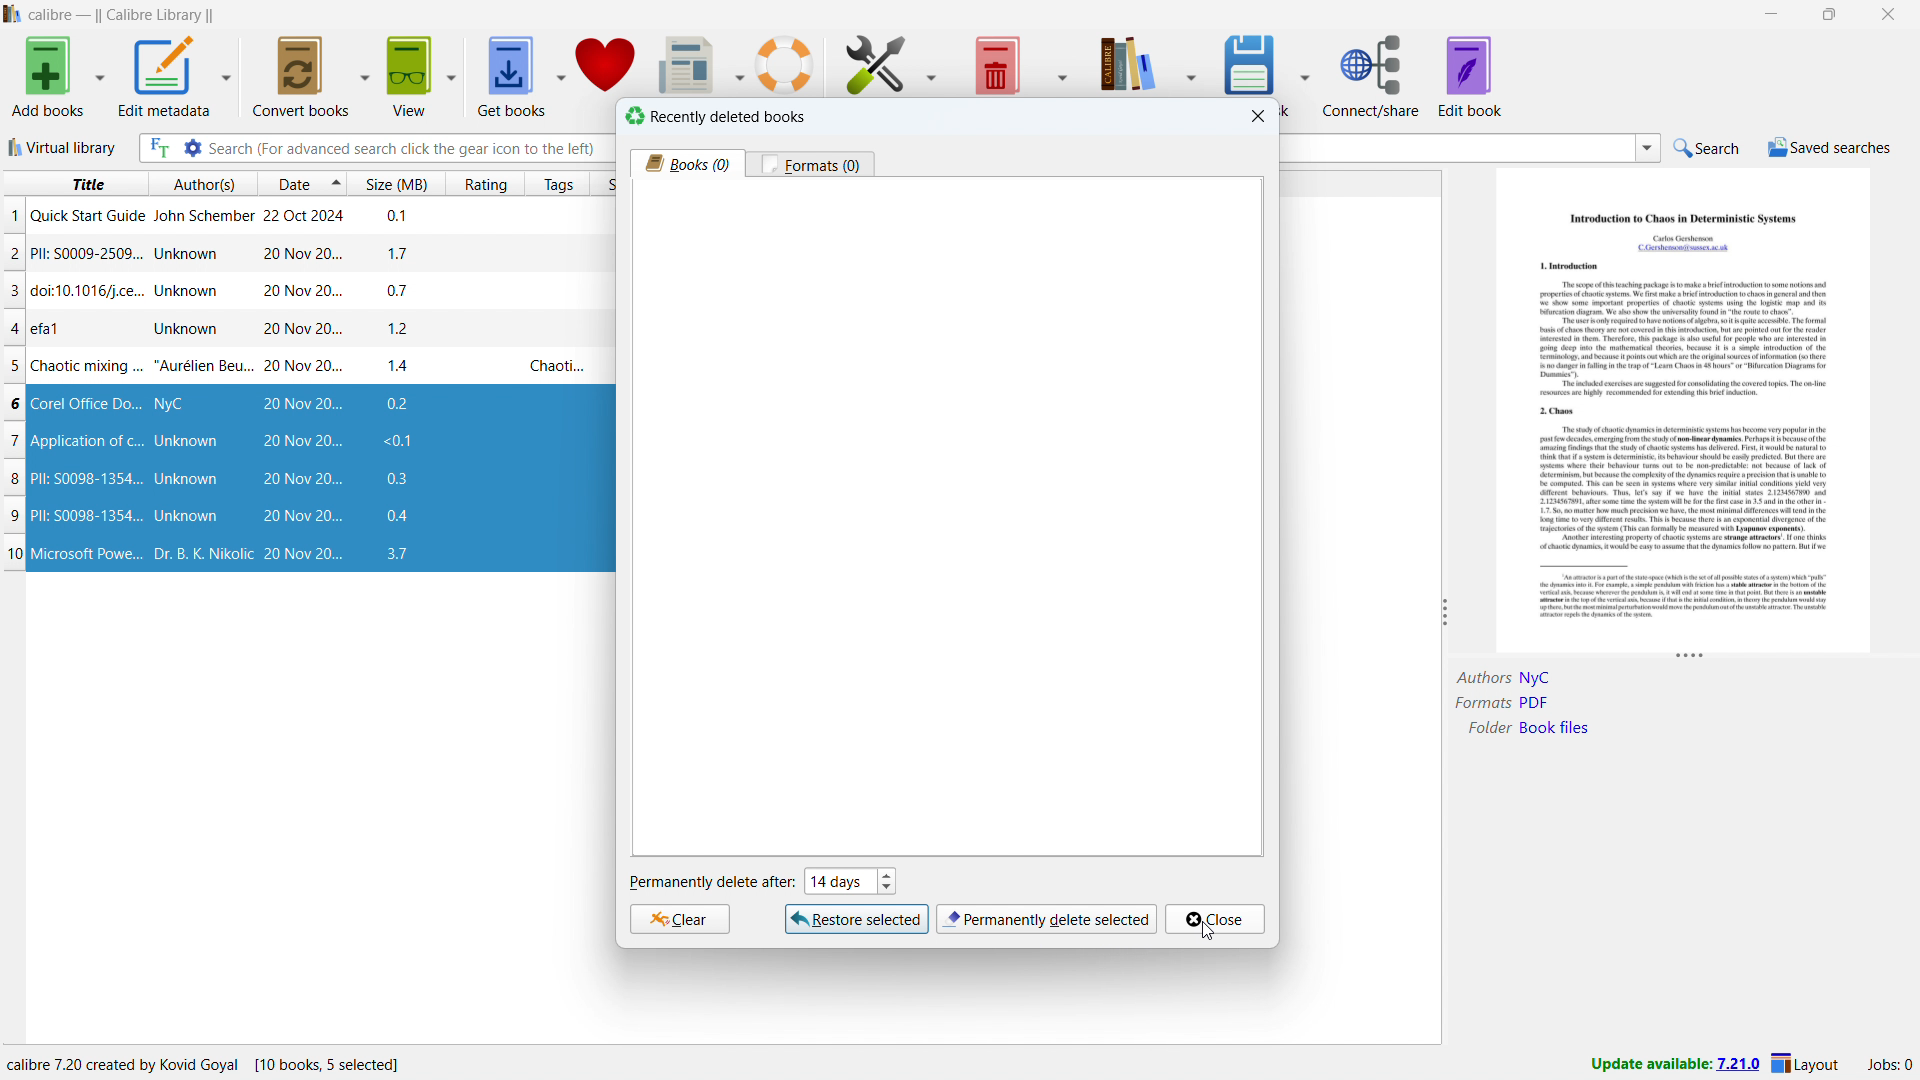 This screenshot has height=1080, width=1920. What do you see at coordinates (297, 329) in the screenshot?
I see `single book entry` at bounding box center [297, 329].